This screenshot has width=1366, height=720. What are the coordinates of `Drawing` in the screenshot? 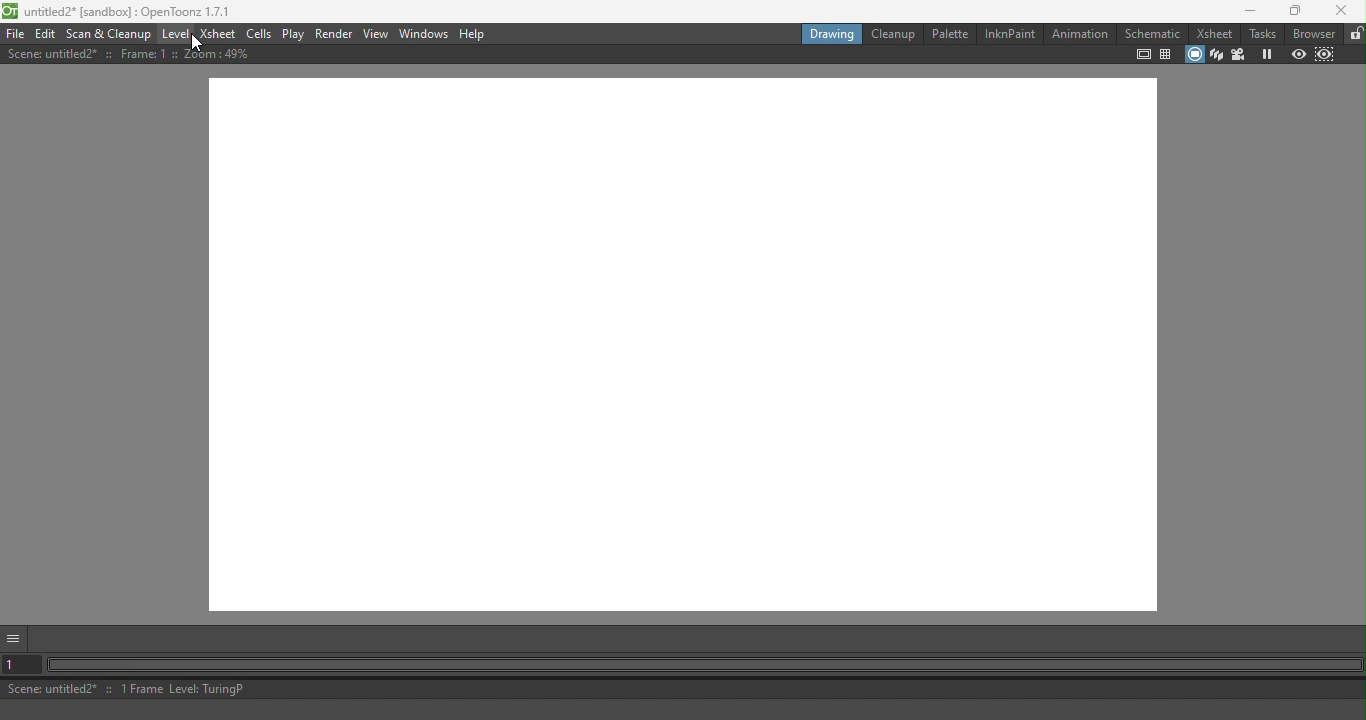 It's located at (832, 34).